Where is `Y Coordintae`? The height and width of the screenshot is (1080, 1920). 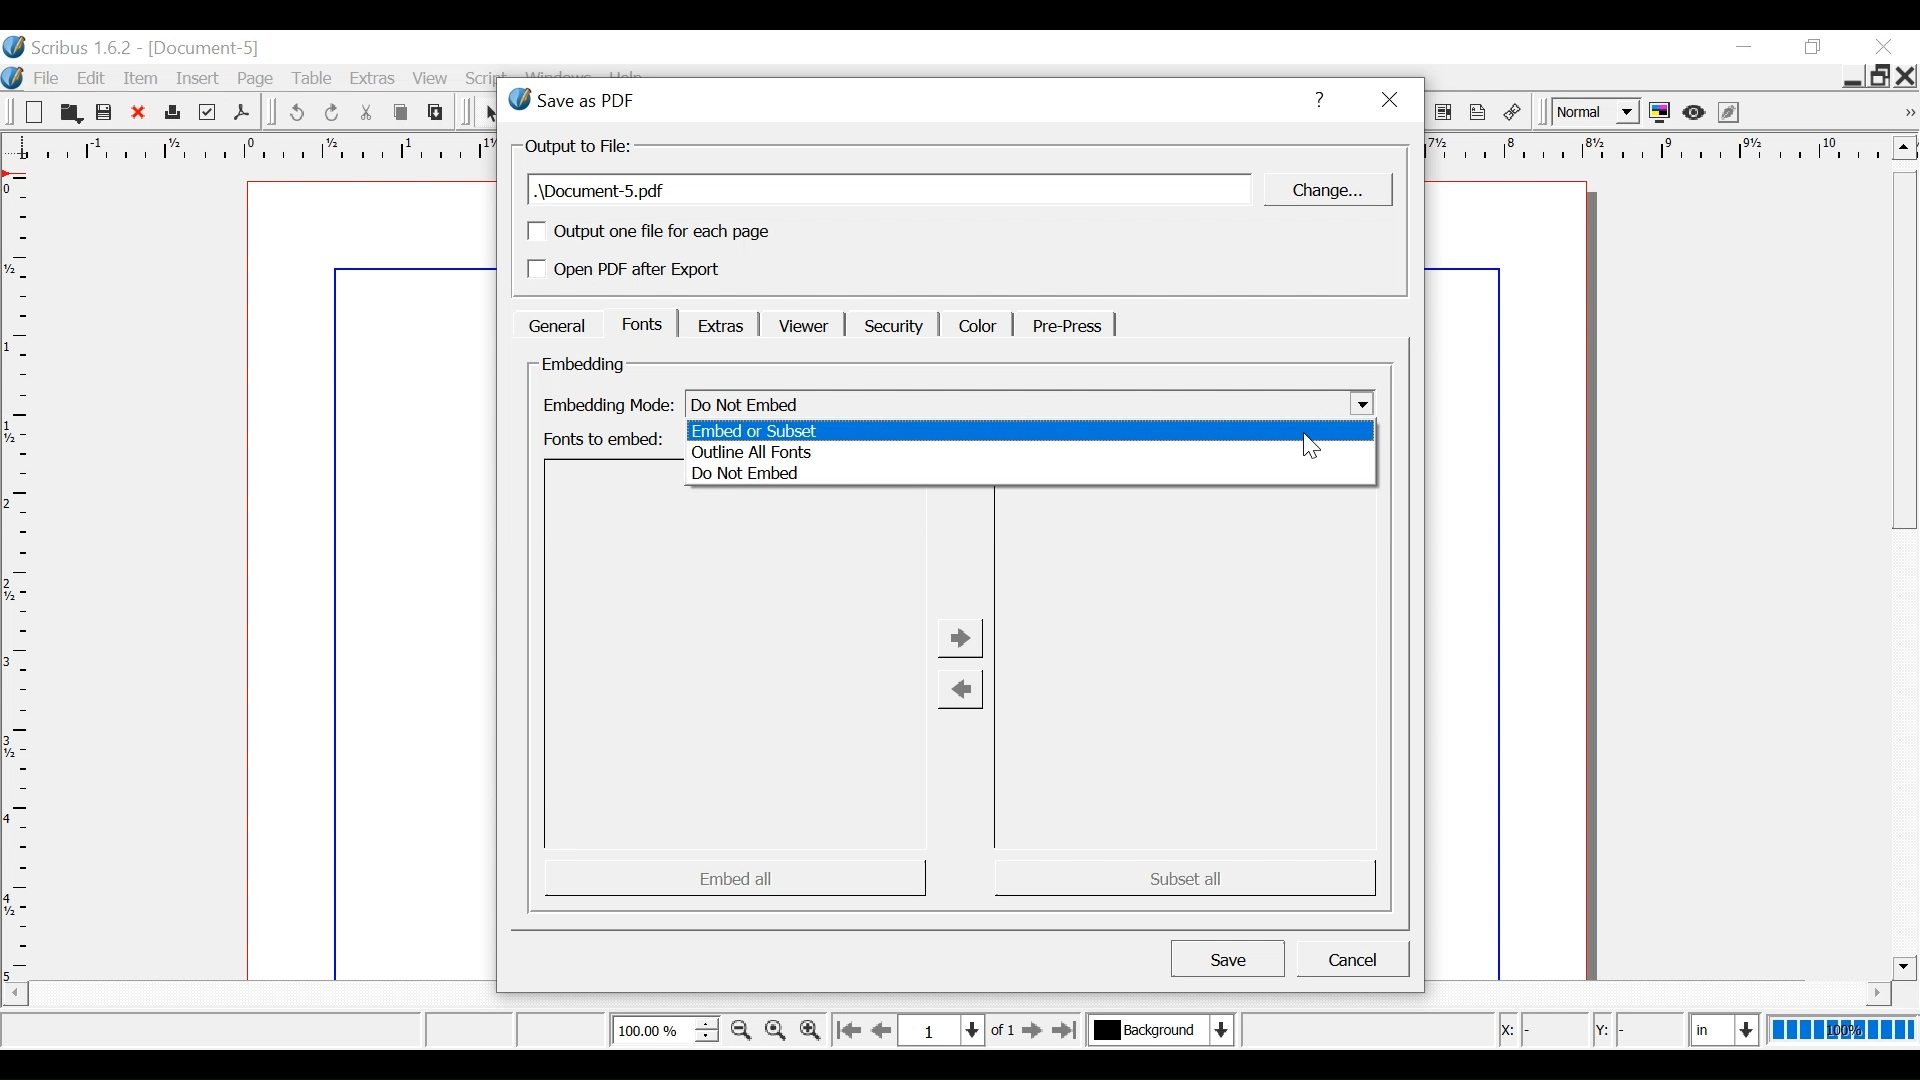
Y Coordintae is located at coordinates (1636, 1031).